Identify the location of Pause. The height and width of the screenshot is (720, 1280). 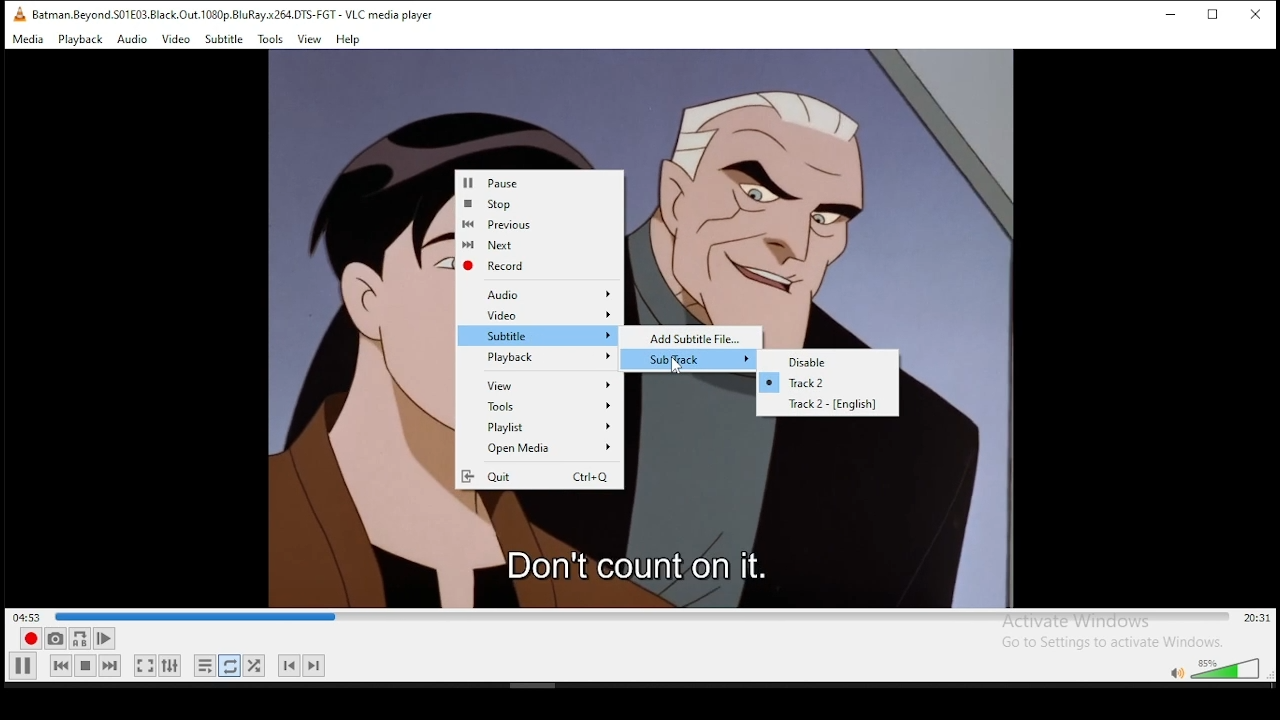
(542, 184).